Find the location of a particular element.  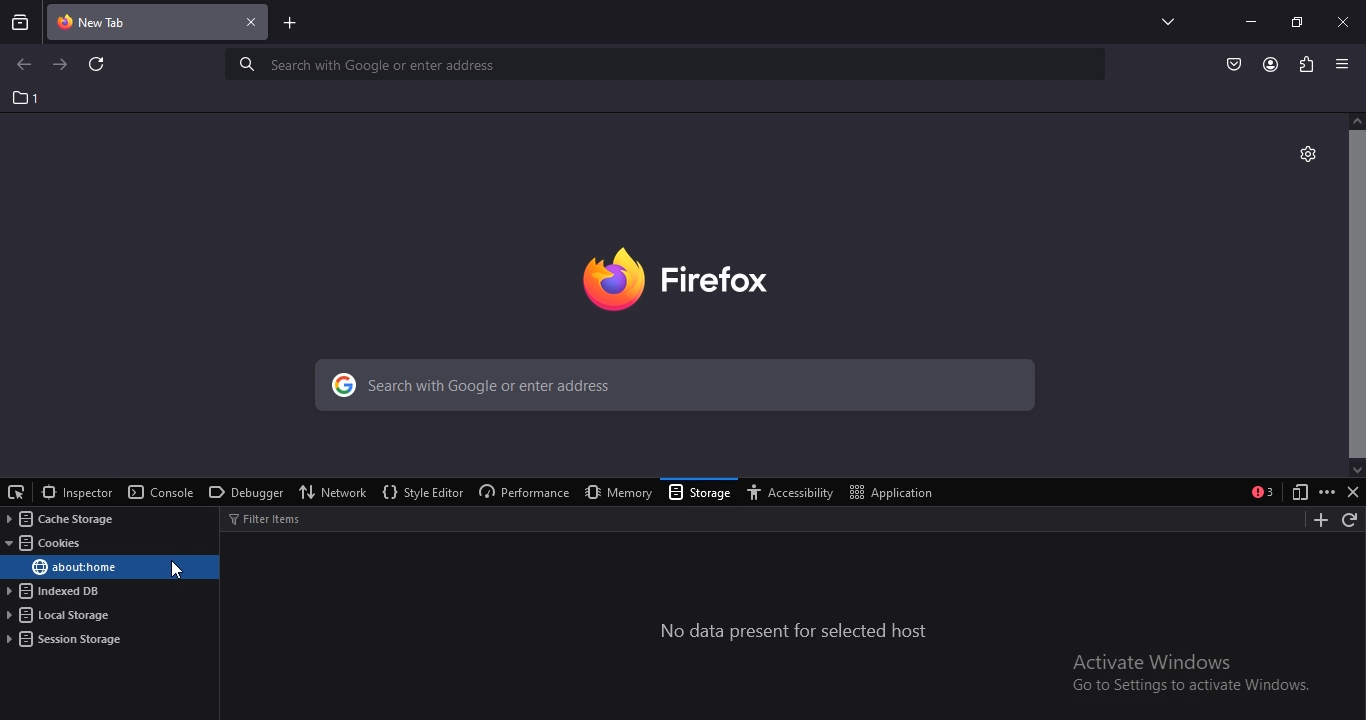

minimize is located at coordinates (1250, 21).